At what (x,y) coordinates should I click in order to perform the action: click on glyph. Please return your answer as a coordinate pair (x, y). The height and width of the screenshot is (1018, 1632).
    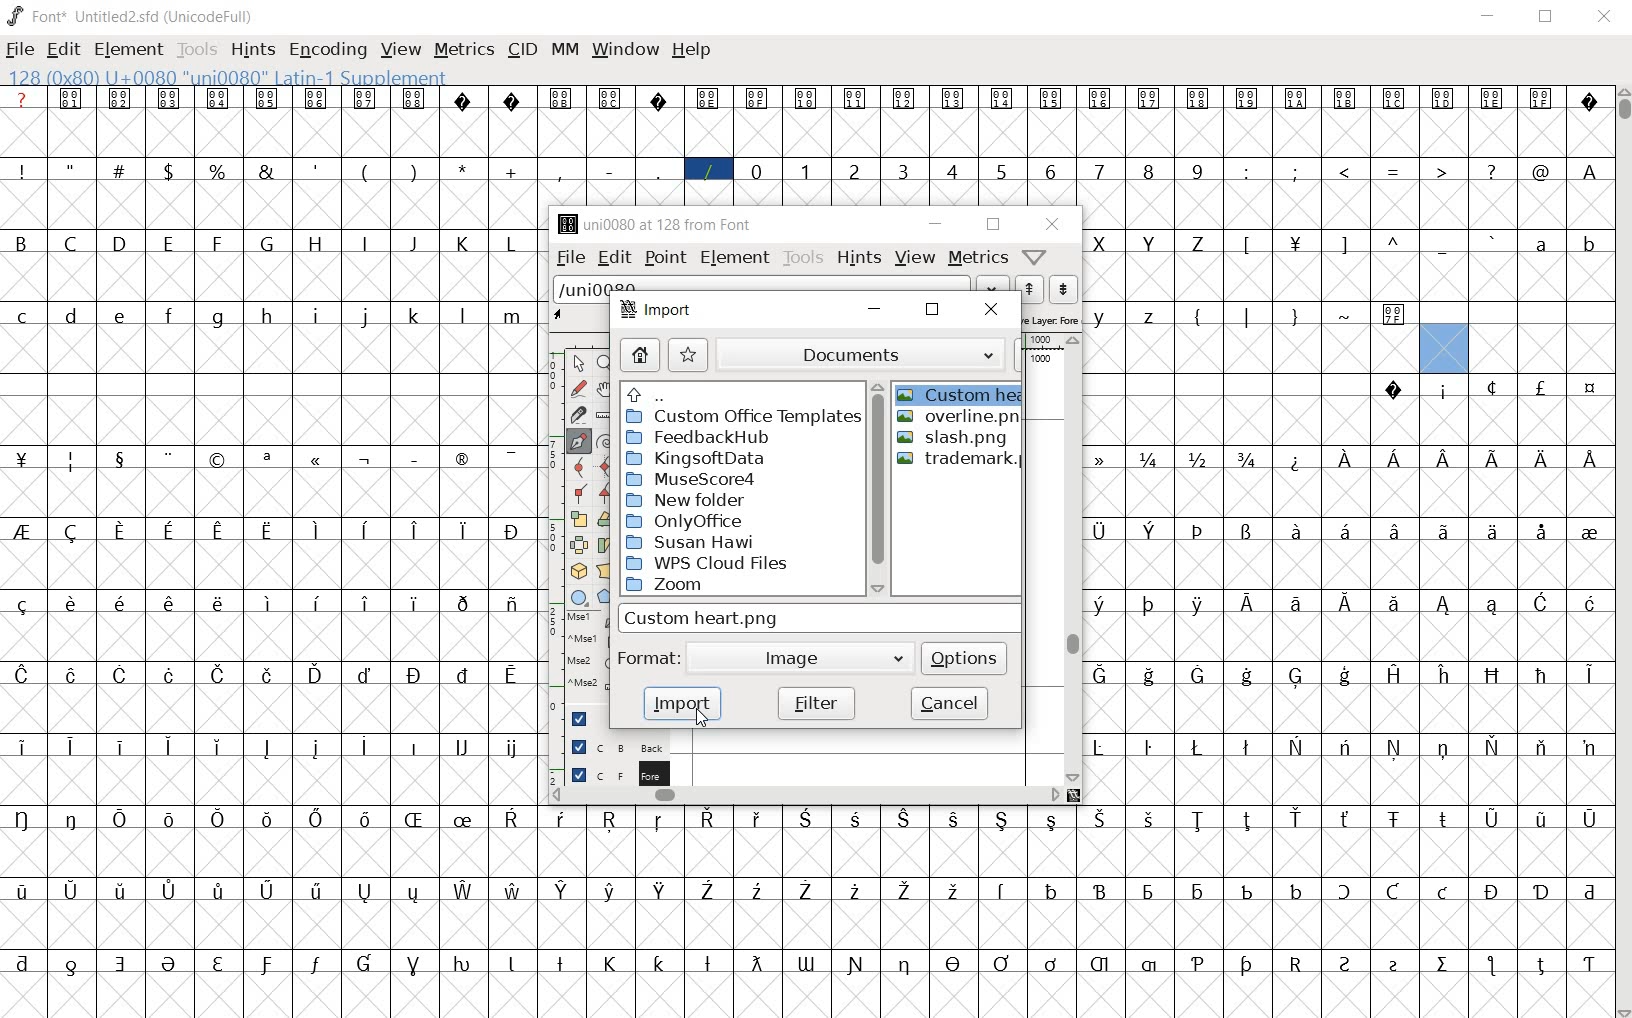
    Looking at the image, I should click on (463, 531).